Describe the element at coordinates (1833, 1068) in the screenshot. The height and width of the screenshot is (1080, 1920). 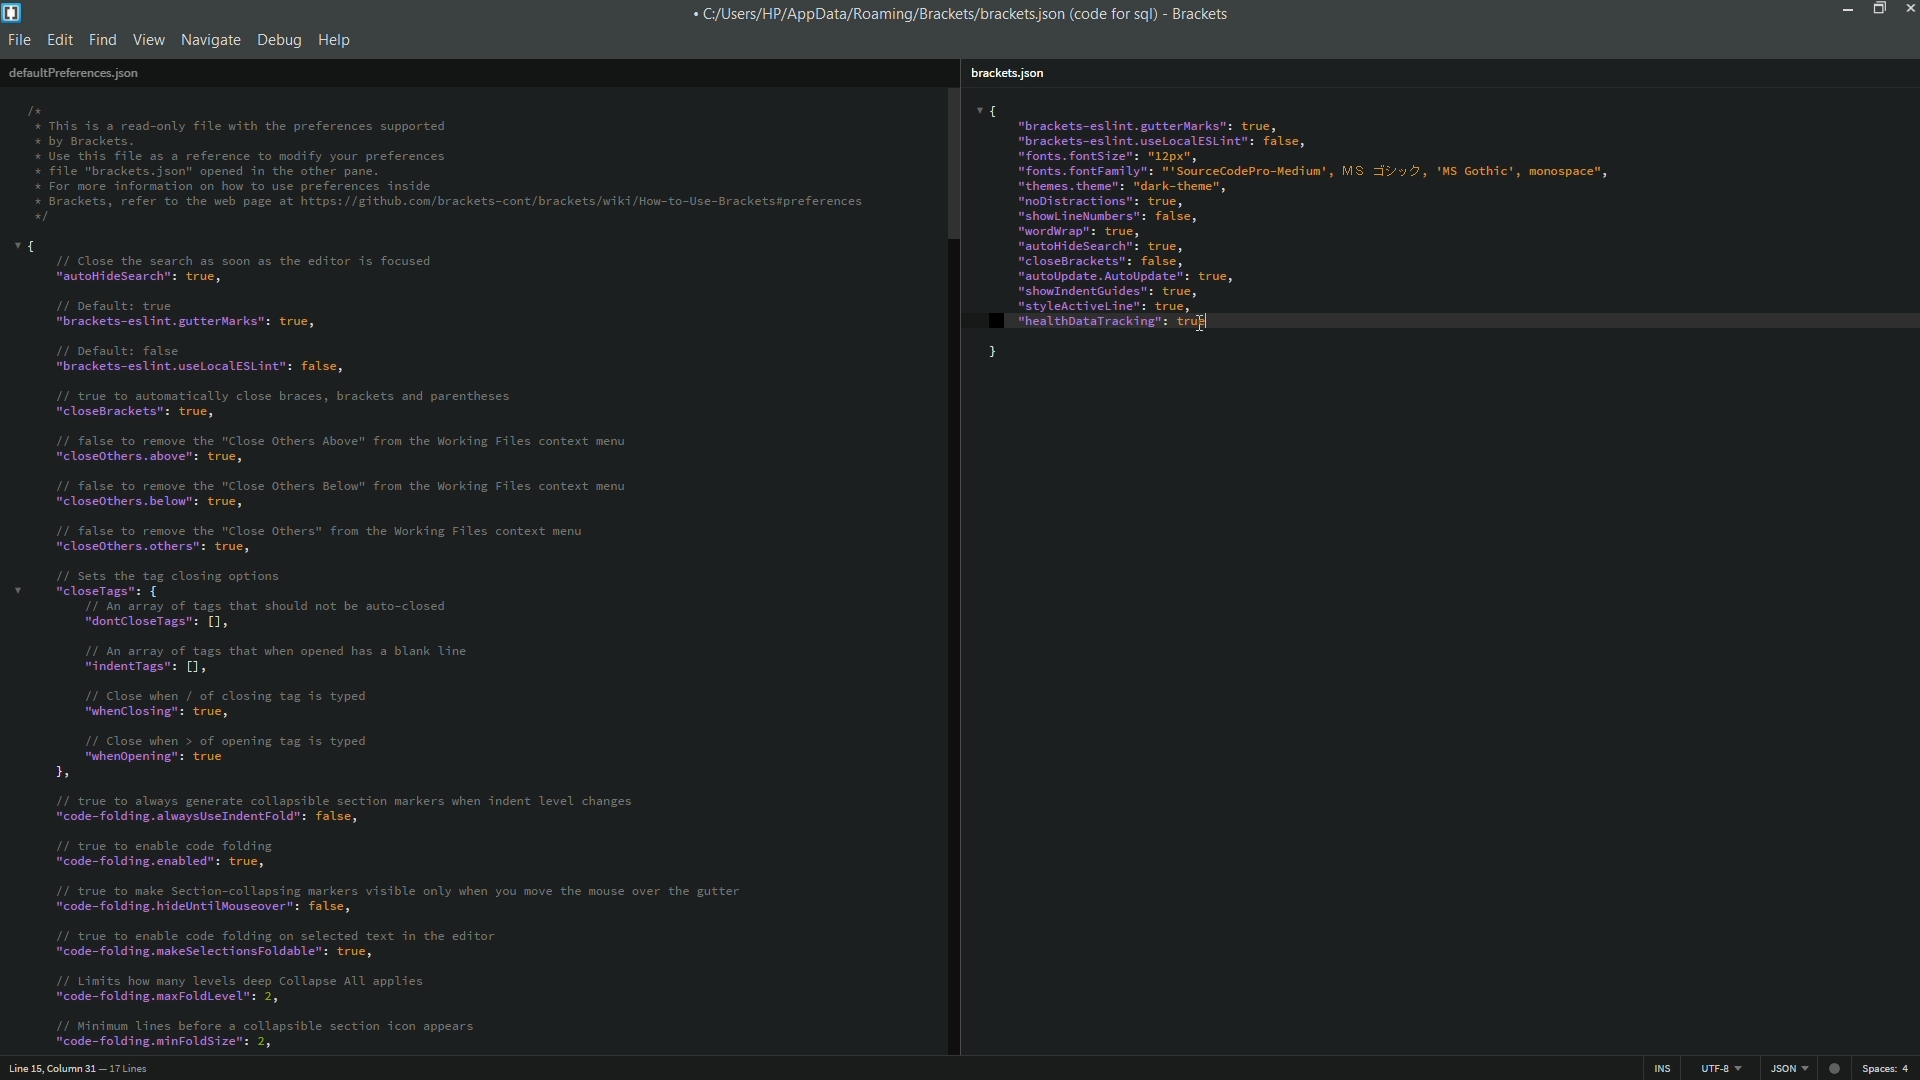
I see `error status` at that location.